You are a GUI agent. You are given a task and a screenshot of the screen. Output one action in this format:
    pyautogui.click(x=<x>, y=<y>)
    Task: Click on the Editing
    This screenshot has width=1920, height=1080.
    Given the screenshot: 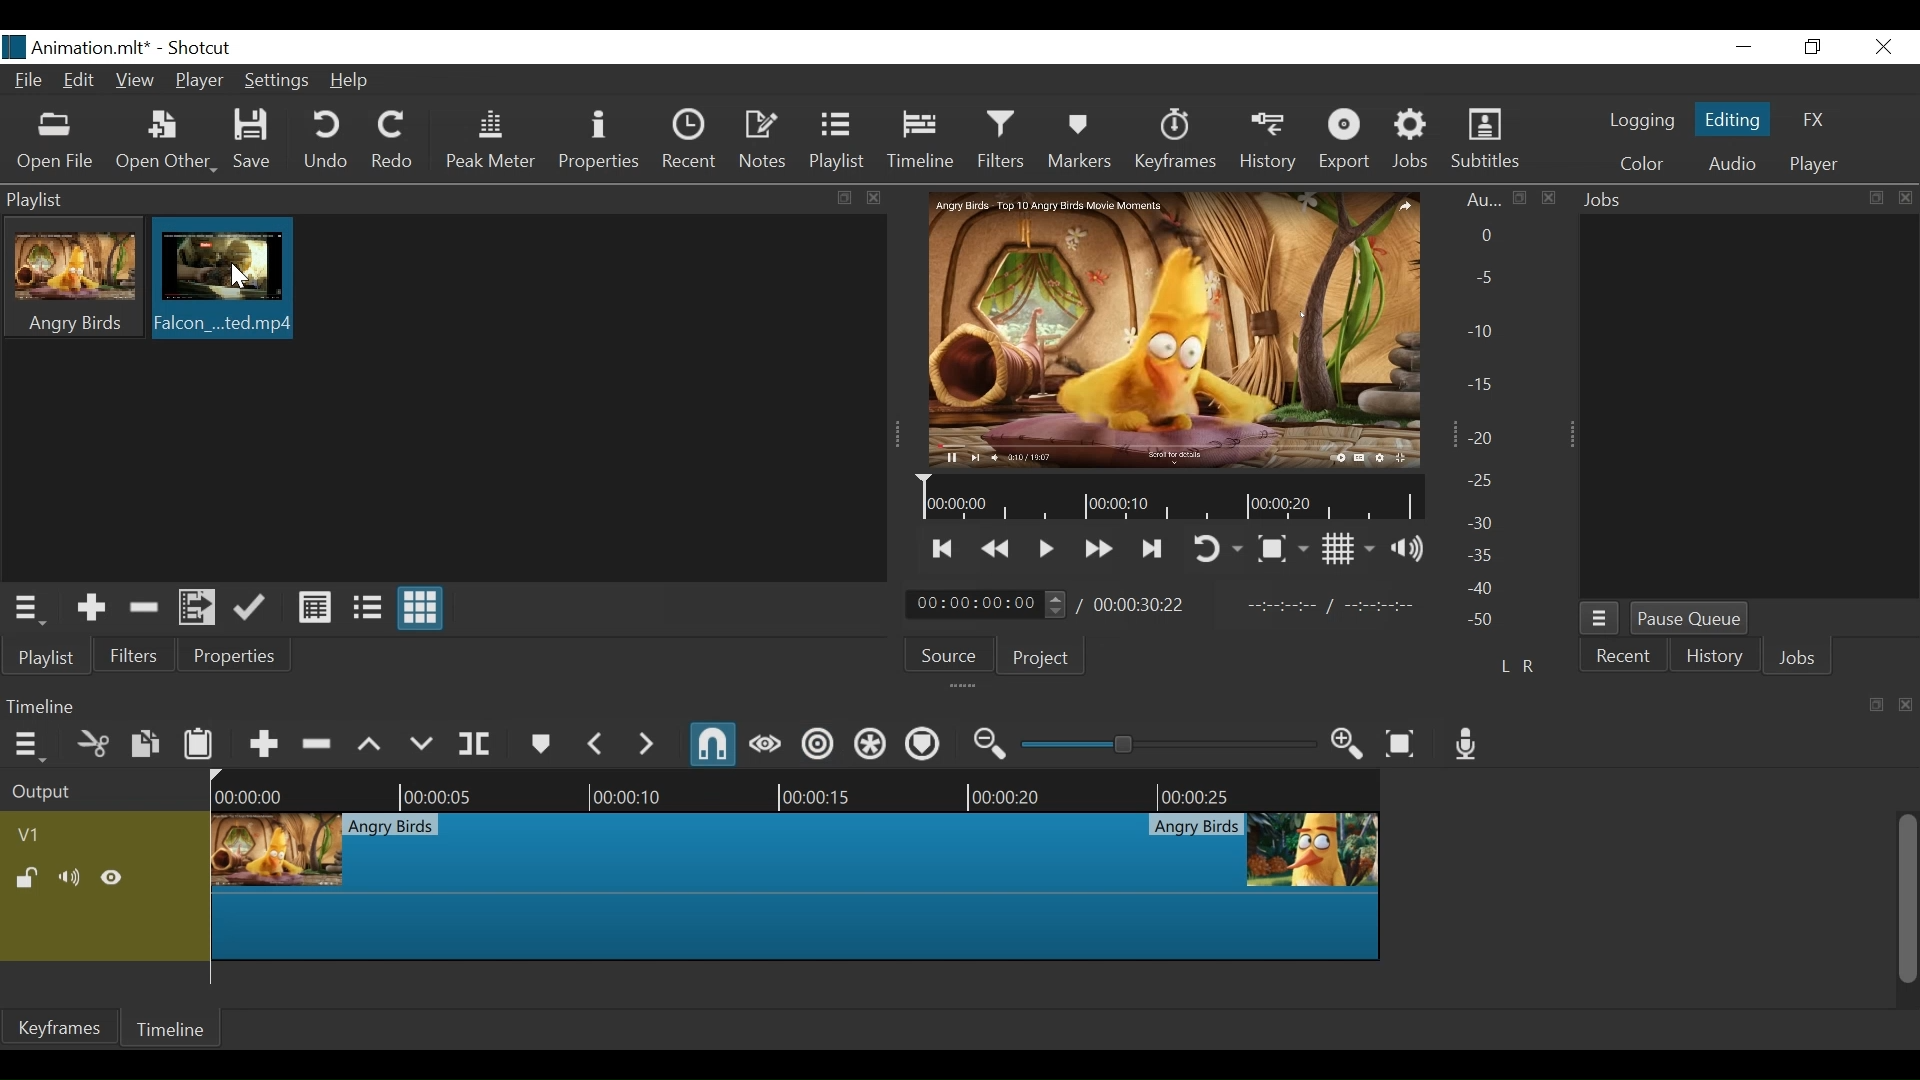 What is the action you would take?
    pyautogui.click(x=1731, y=120)
    